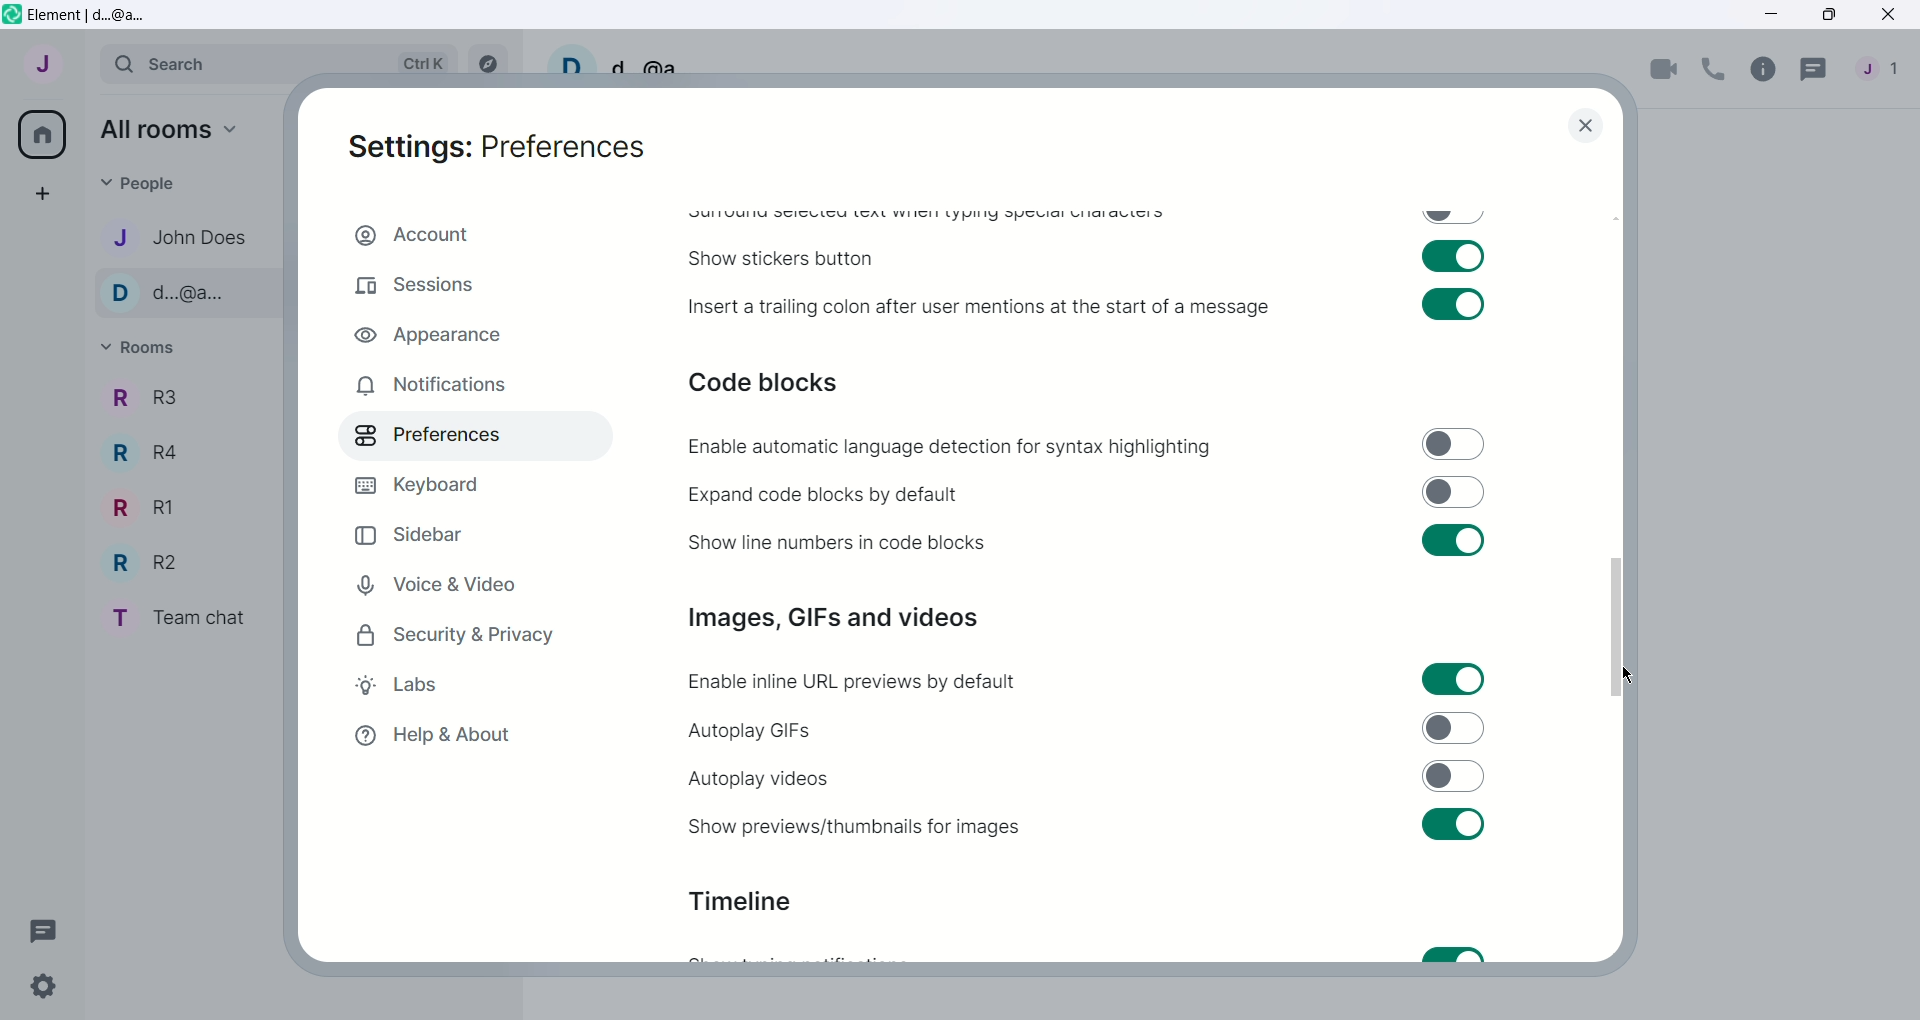  What do you see at coordinates (91, 16) in the screenshot?
I see `Element | d...@a...` at bounding box center [91, 16].